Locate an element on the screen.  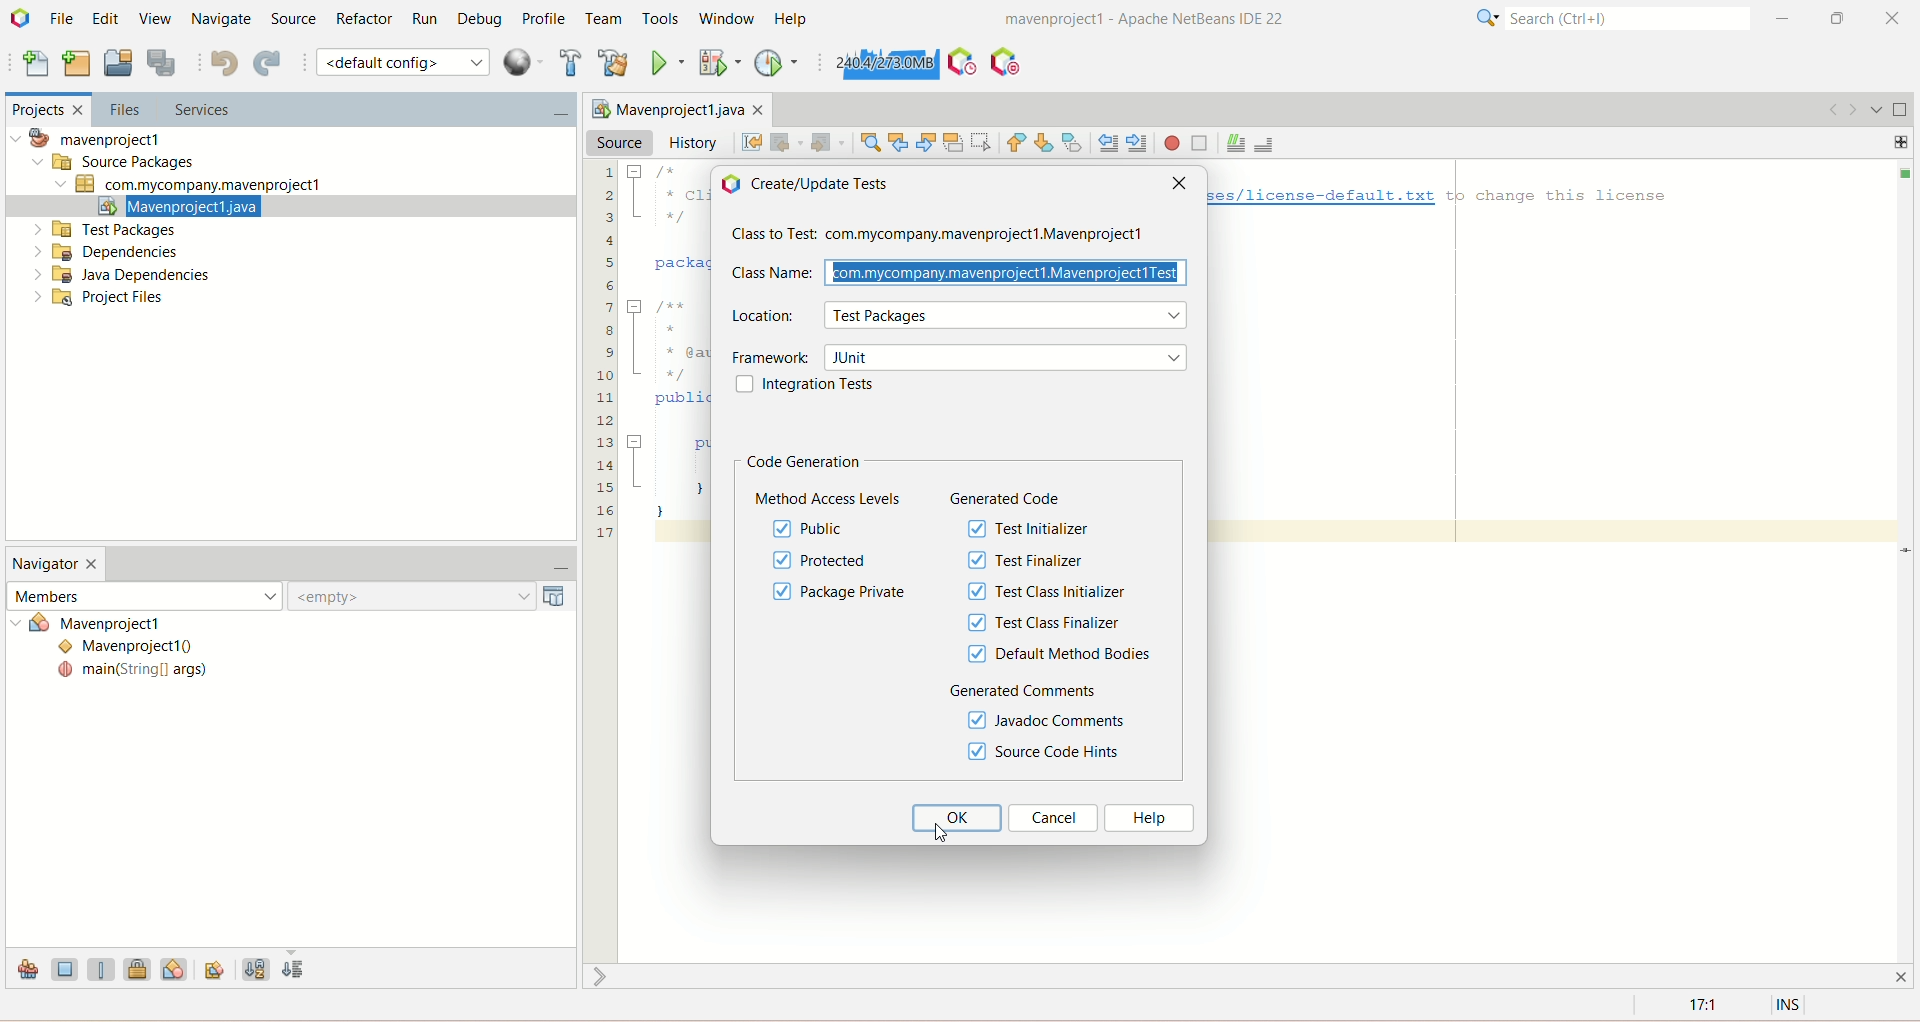
find selection is located at coordinates (868, 142).